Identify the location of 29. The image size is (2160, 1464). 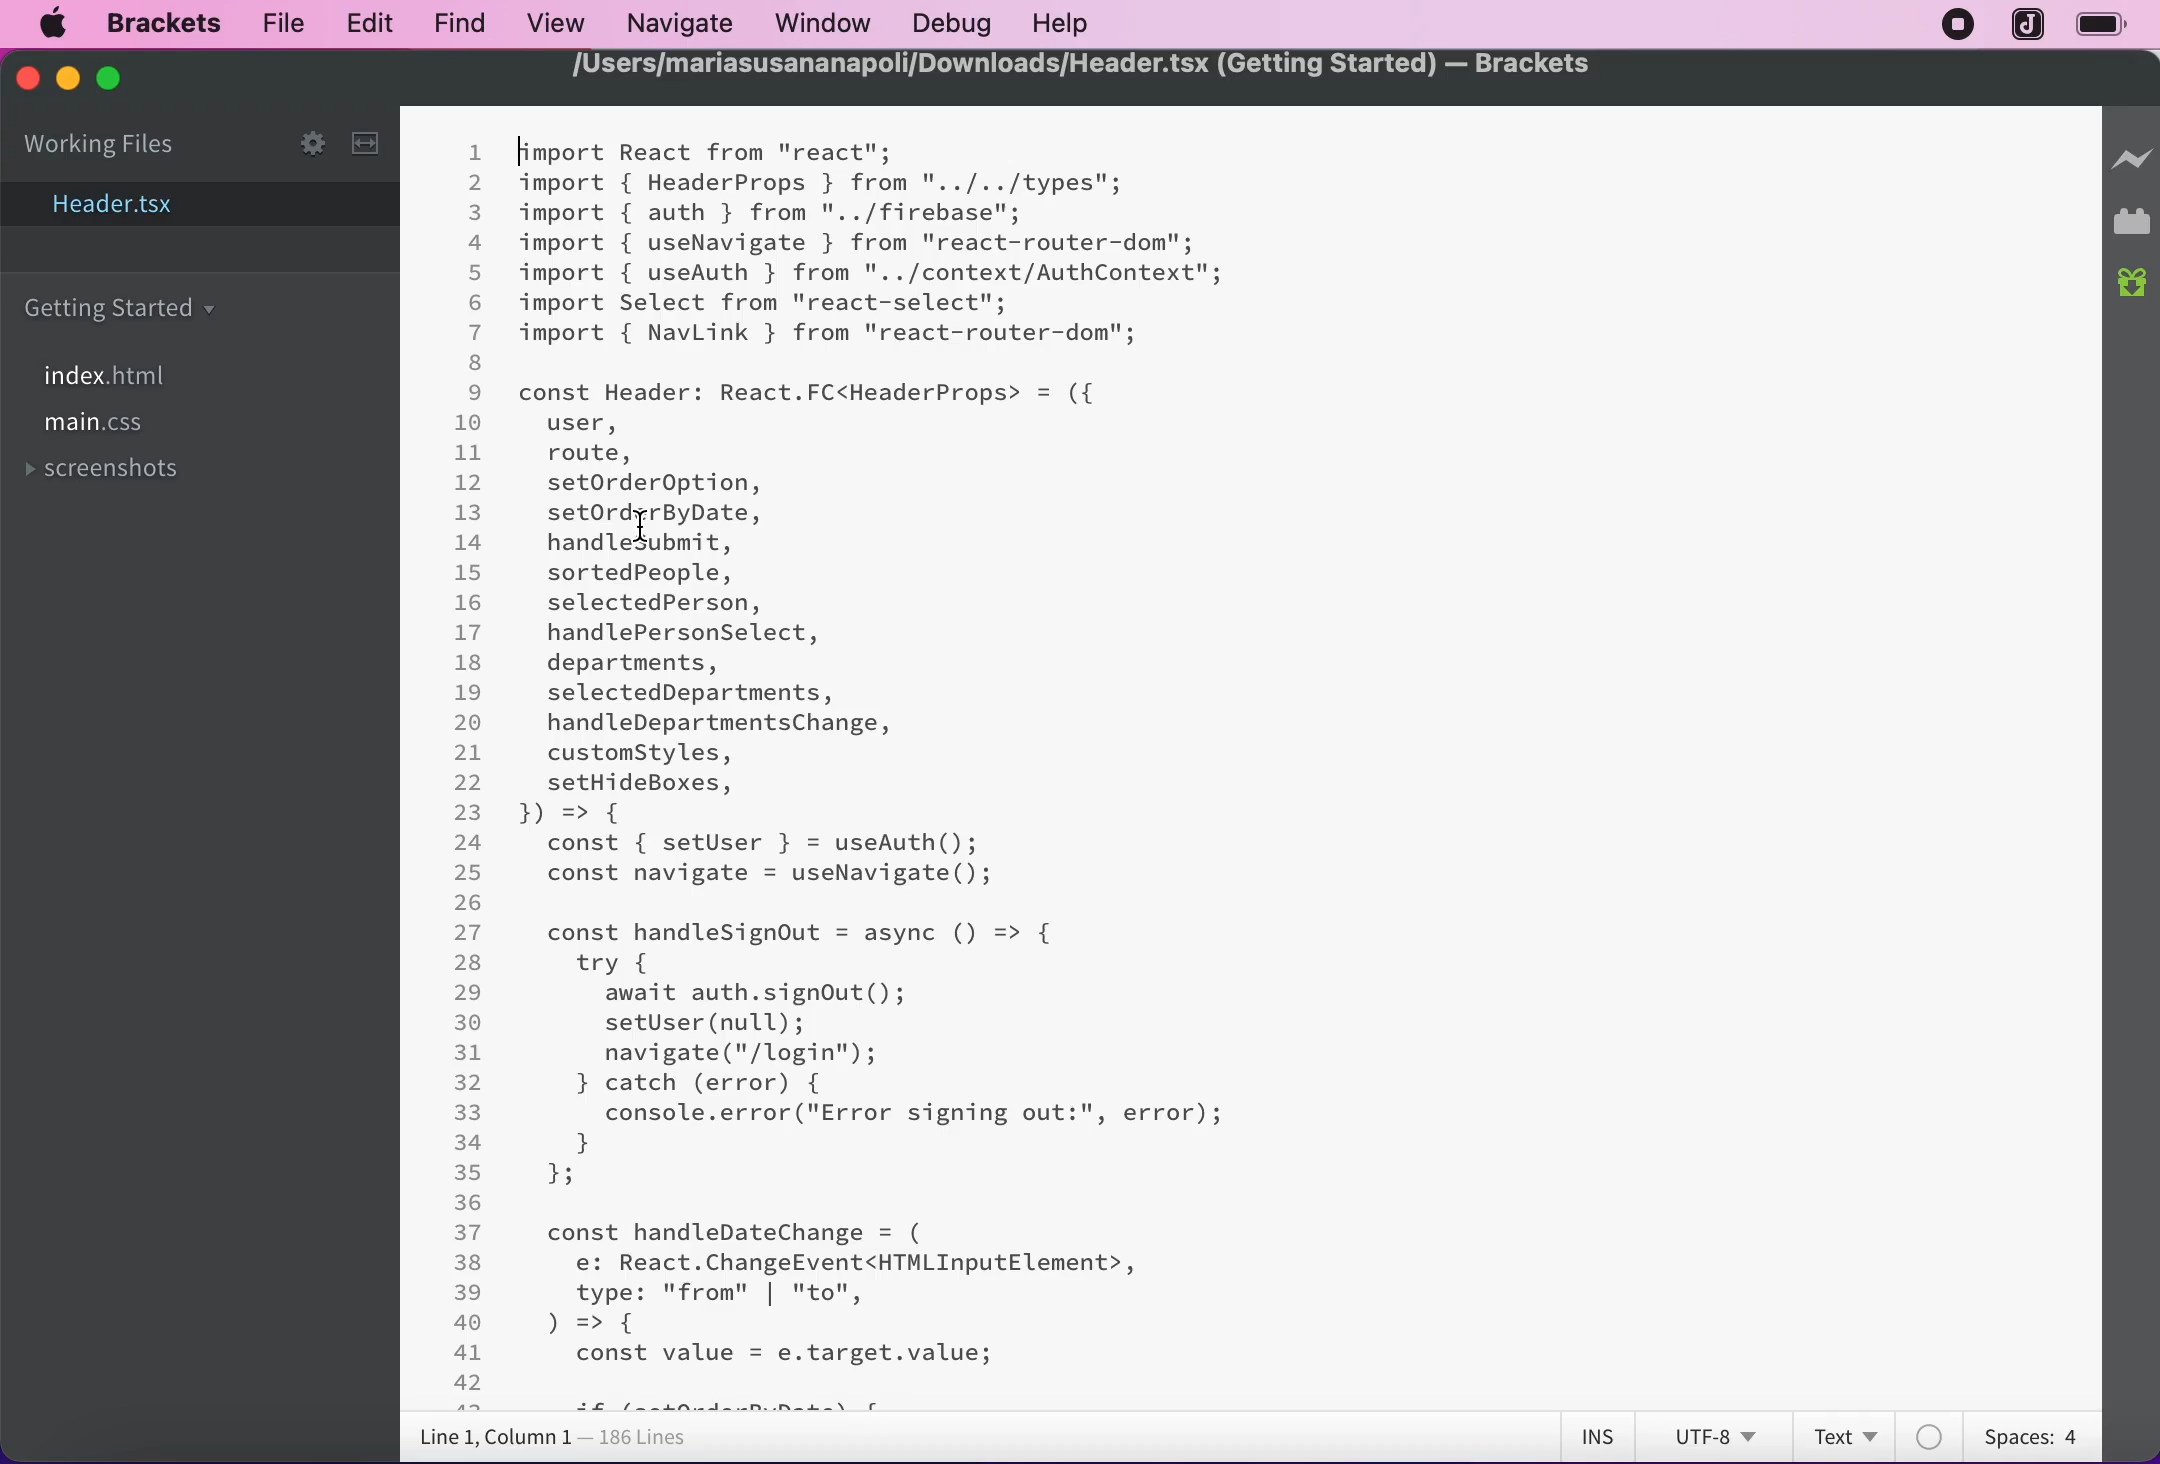
(468, 992).